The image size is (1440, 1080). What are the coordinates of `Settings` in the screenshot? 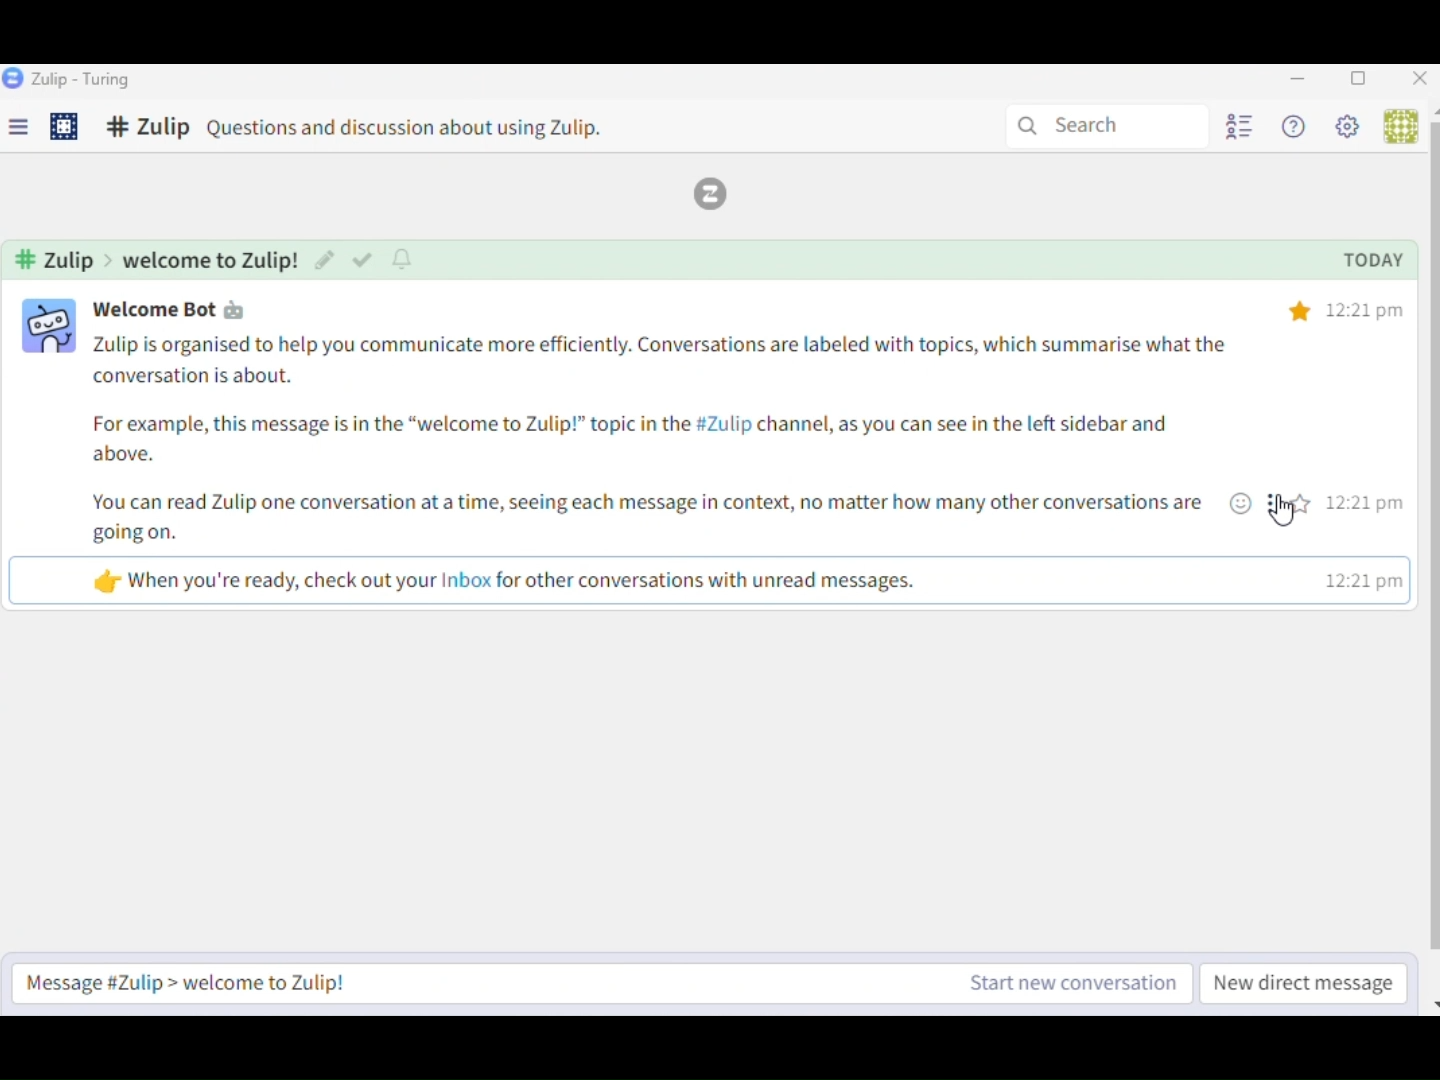 It's located at (1352, 130).